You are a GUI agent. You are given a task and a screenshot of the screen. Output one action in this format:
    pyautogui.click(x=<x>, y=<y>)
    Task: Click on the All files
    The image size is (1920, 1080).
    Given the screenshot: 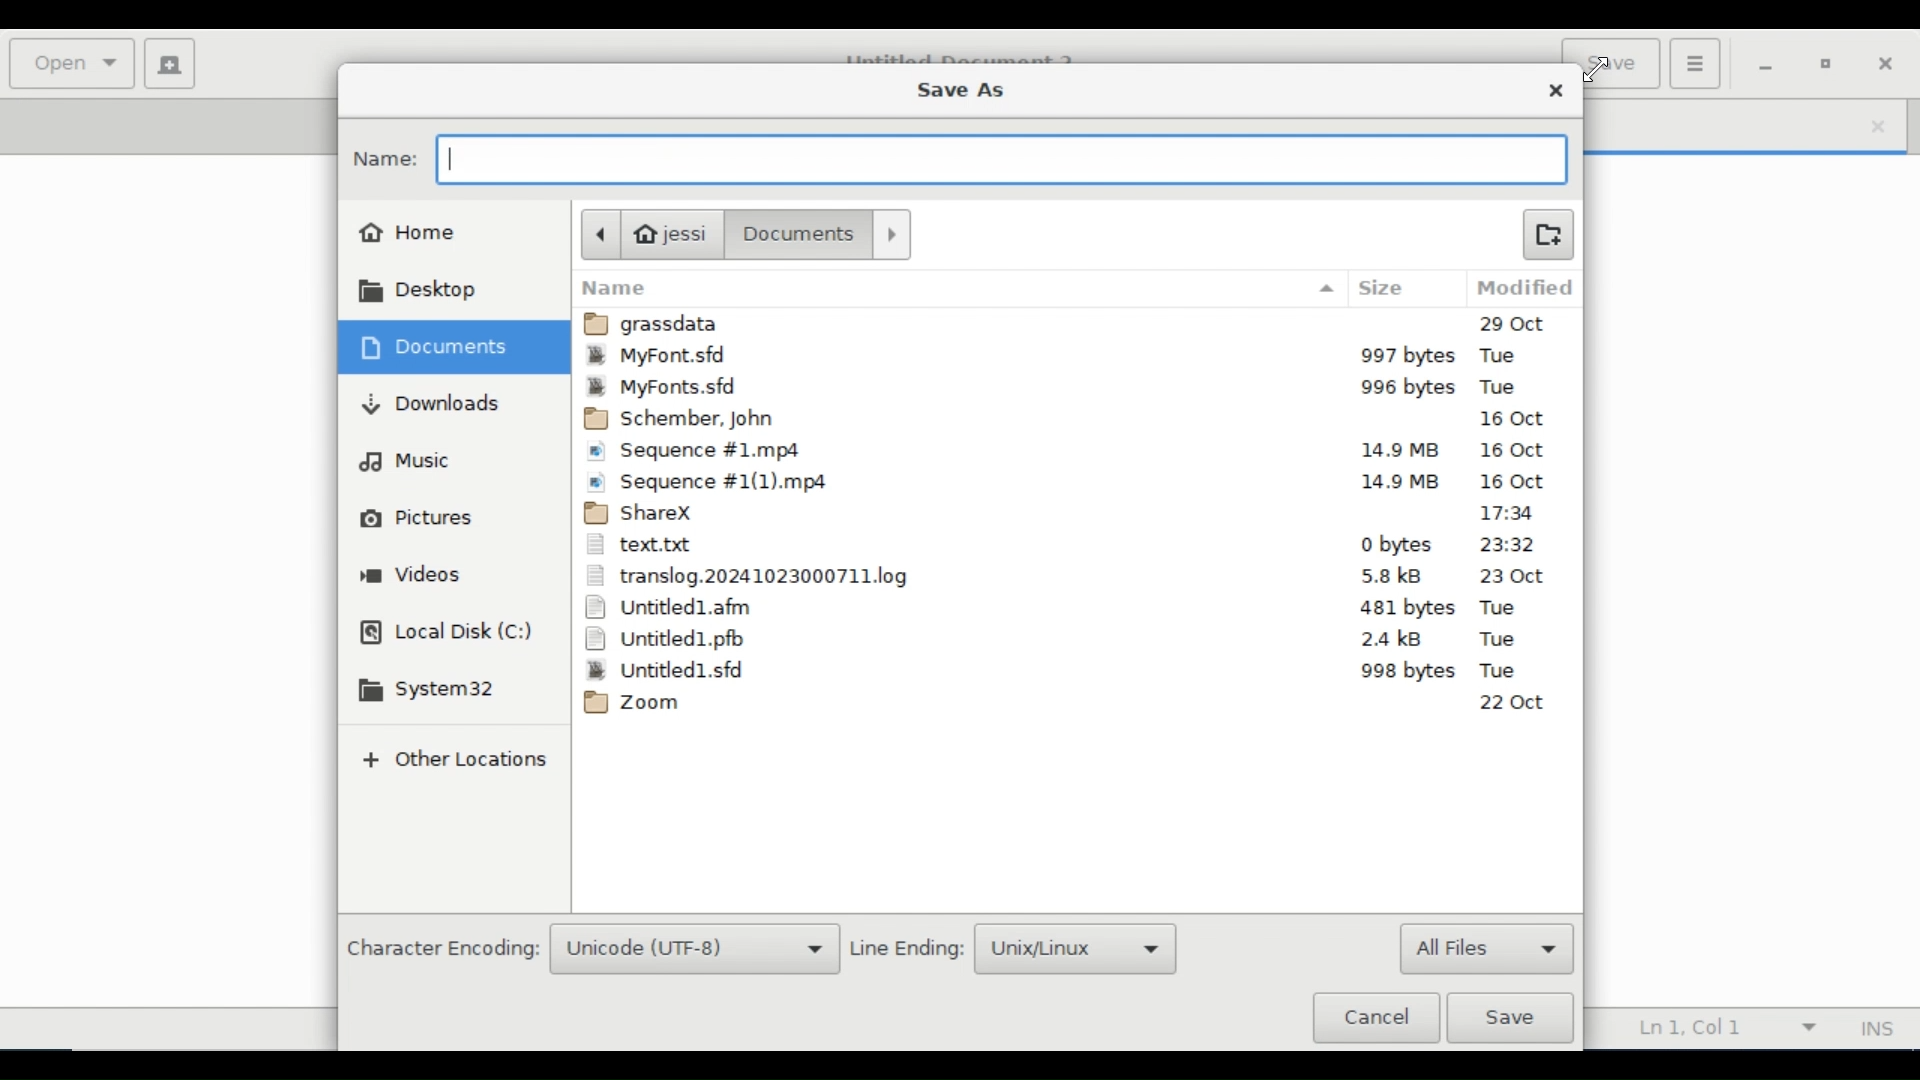 What is the action you would take?
    pyautogui.click(x=1487, y=947)
    